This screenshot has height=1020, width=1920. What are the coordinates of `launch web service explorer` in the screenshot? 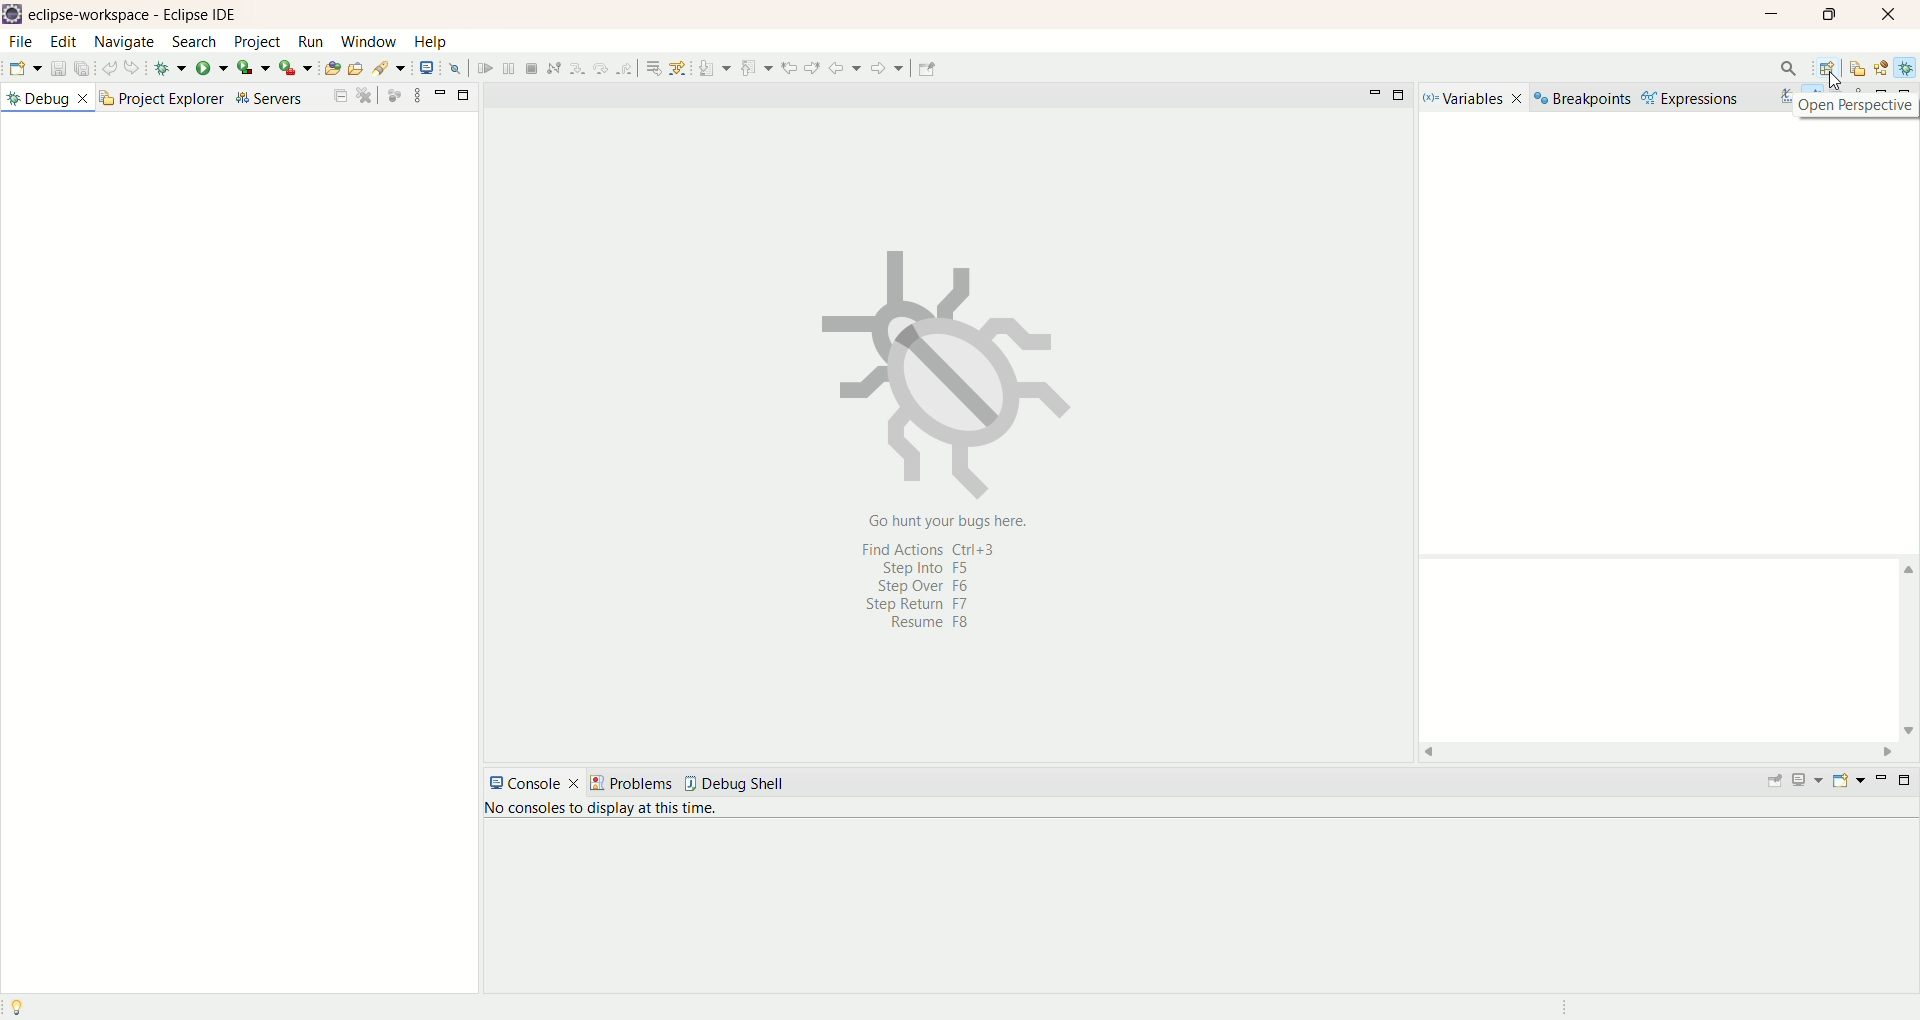 It's located at (545, 69).